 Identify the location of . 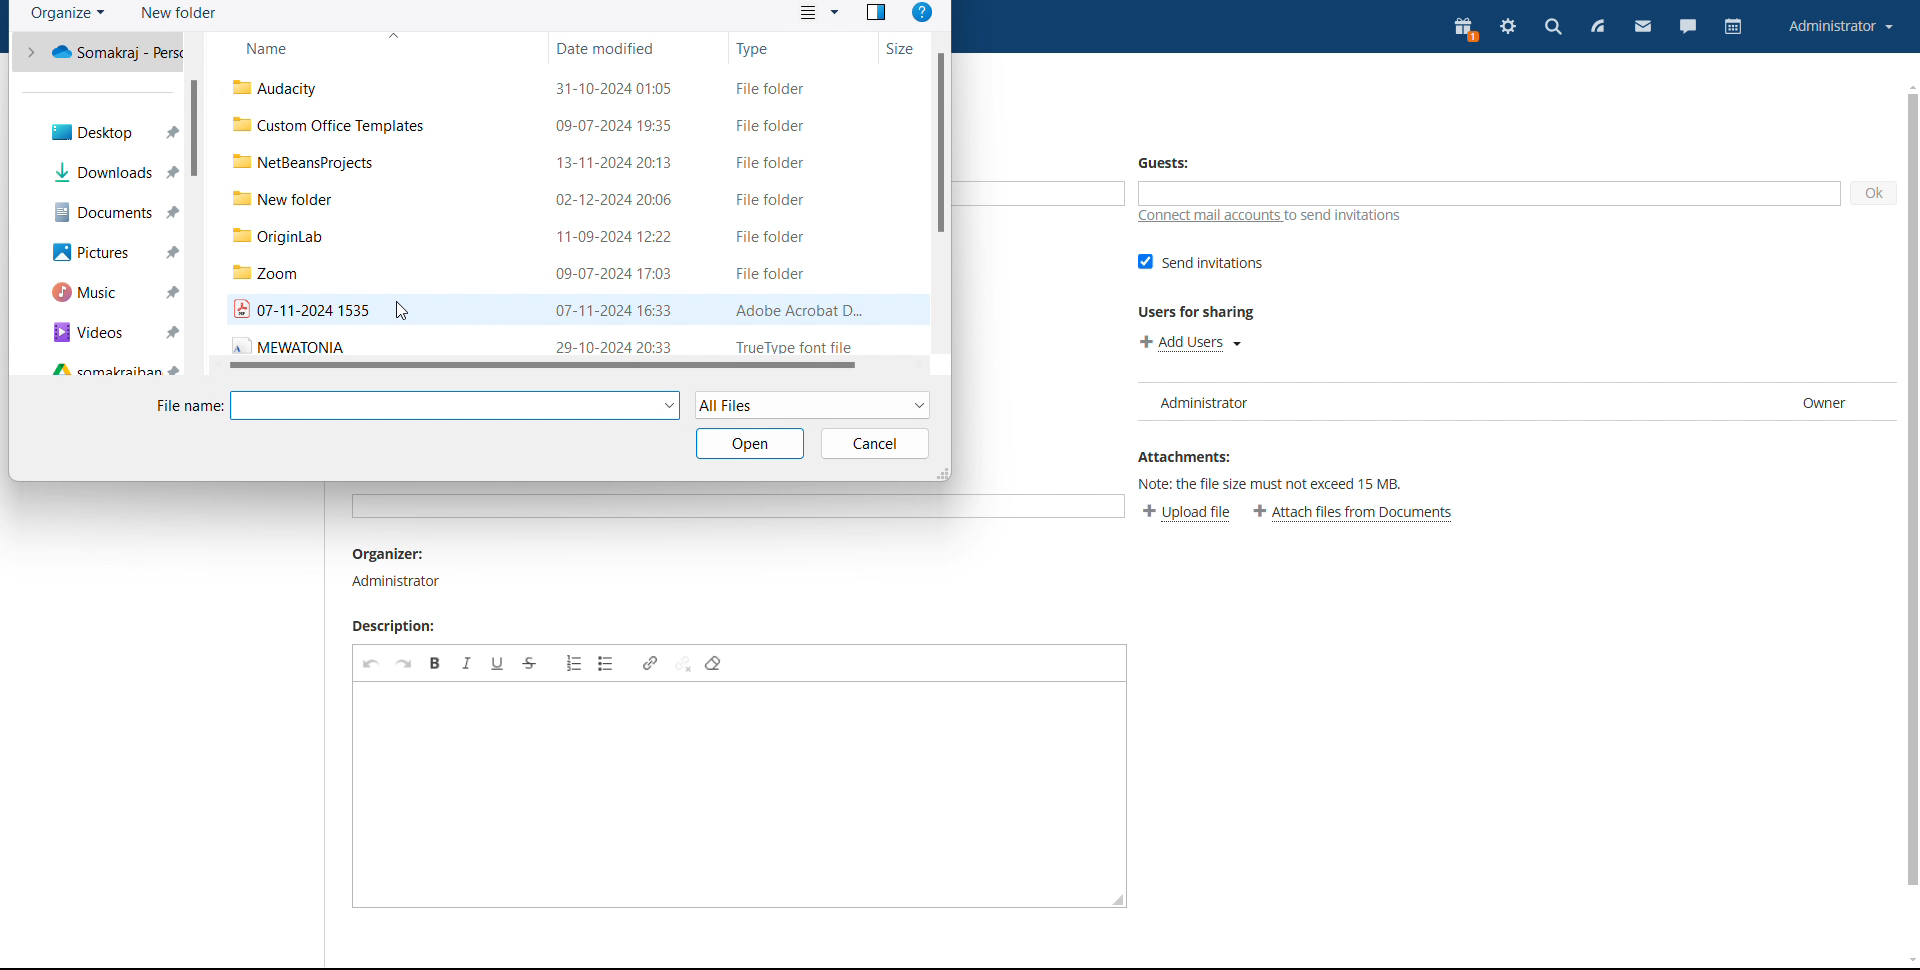
(560, 236).